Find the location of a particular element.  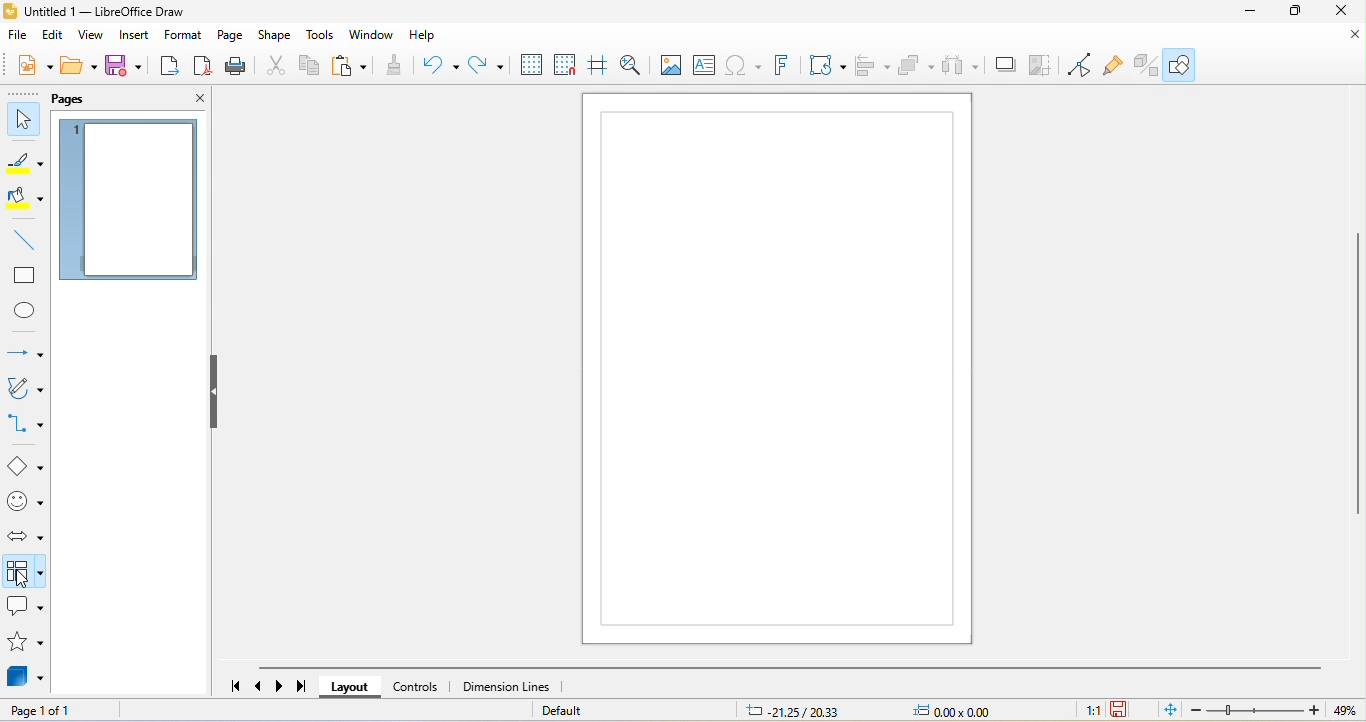

snap to grid is located at coordinates (569, 66).